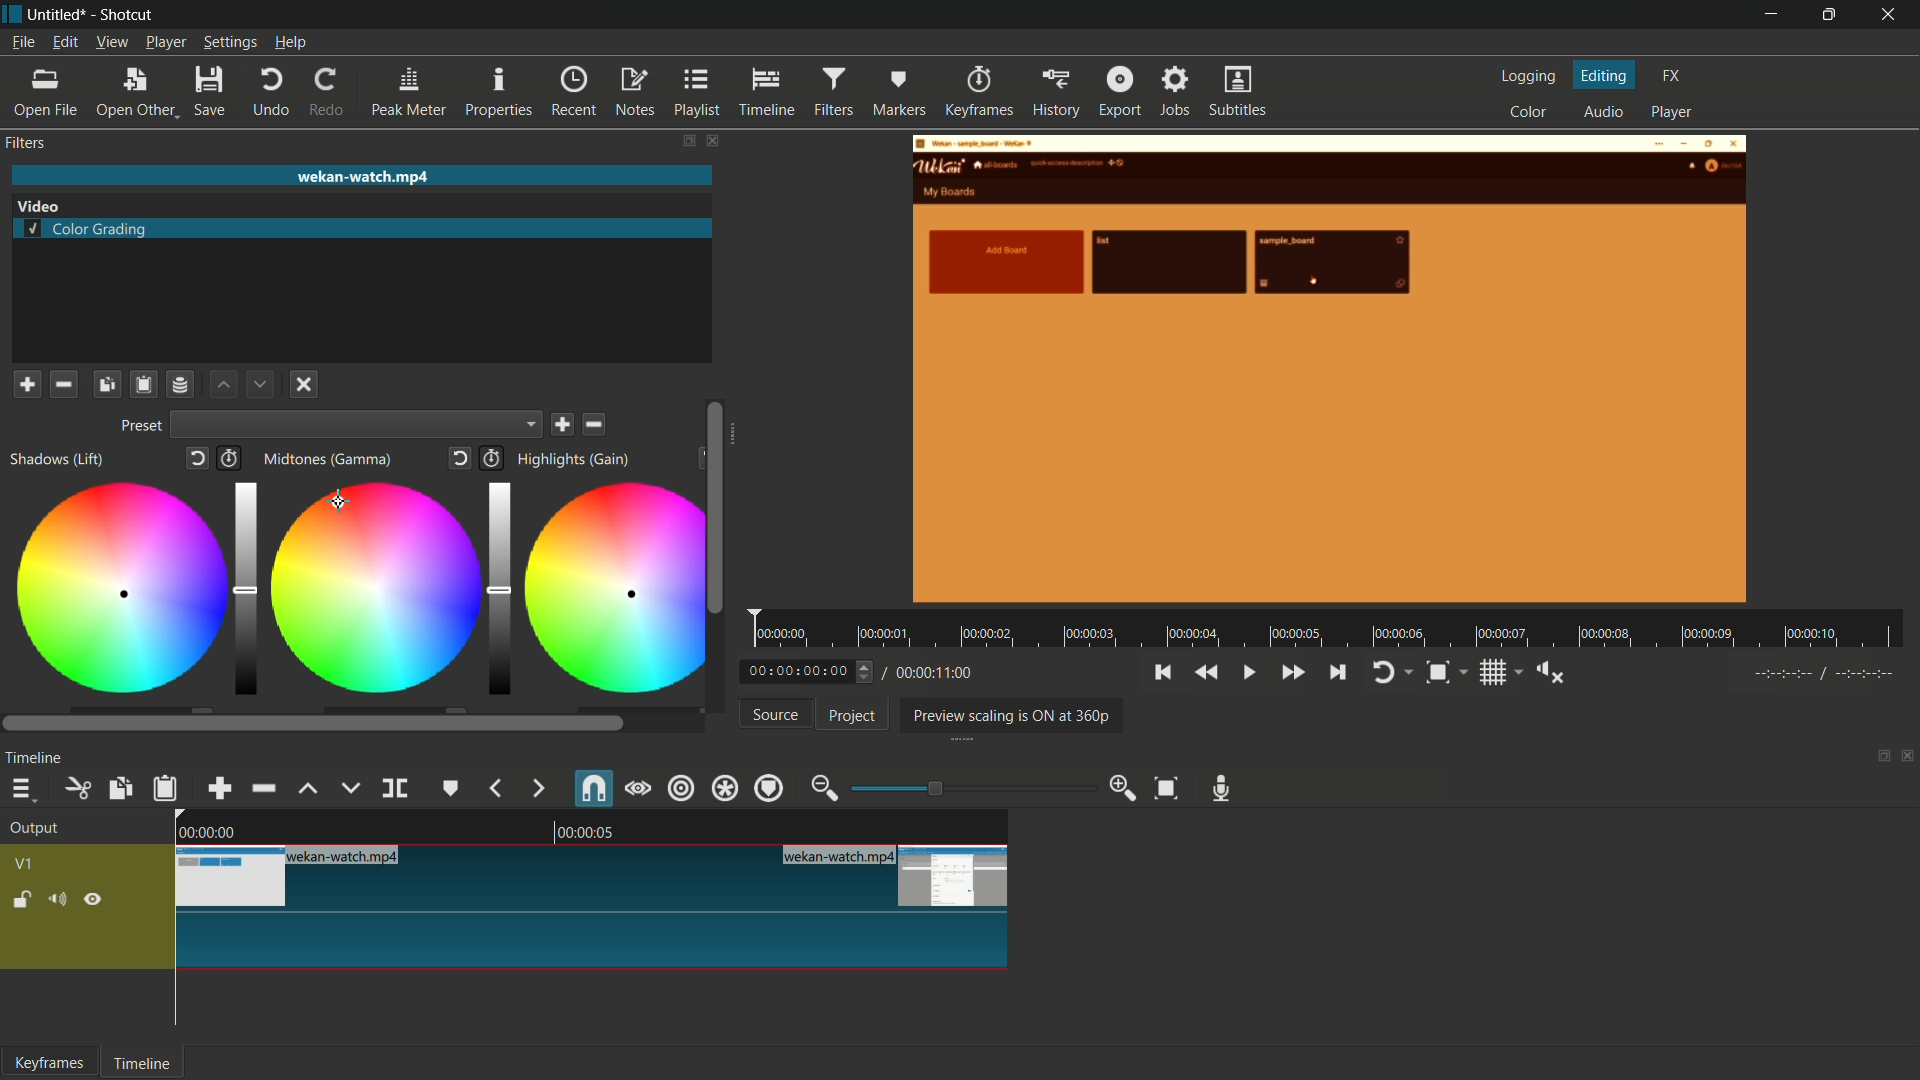  I want to click on create or edit marker, so click(448, 788).